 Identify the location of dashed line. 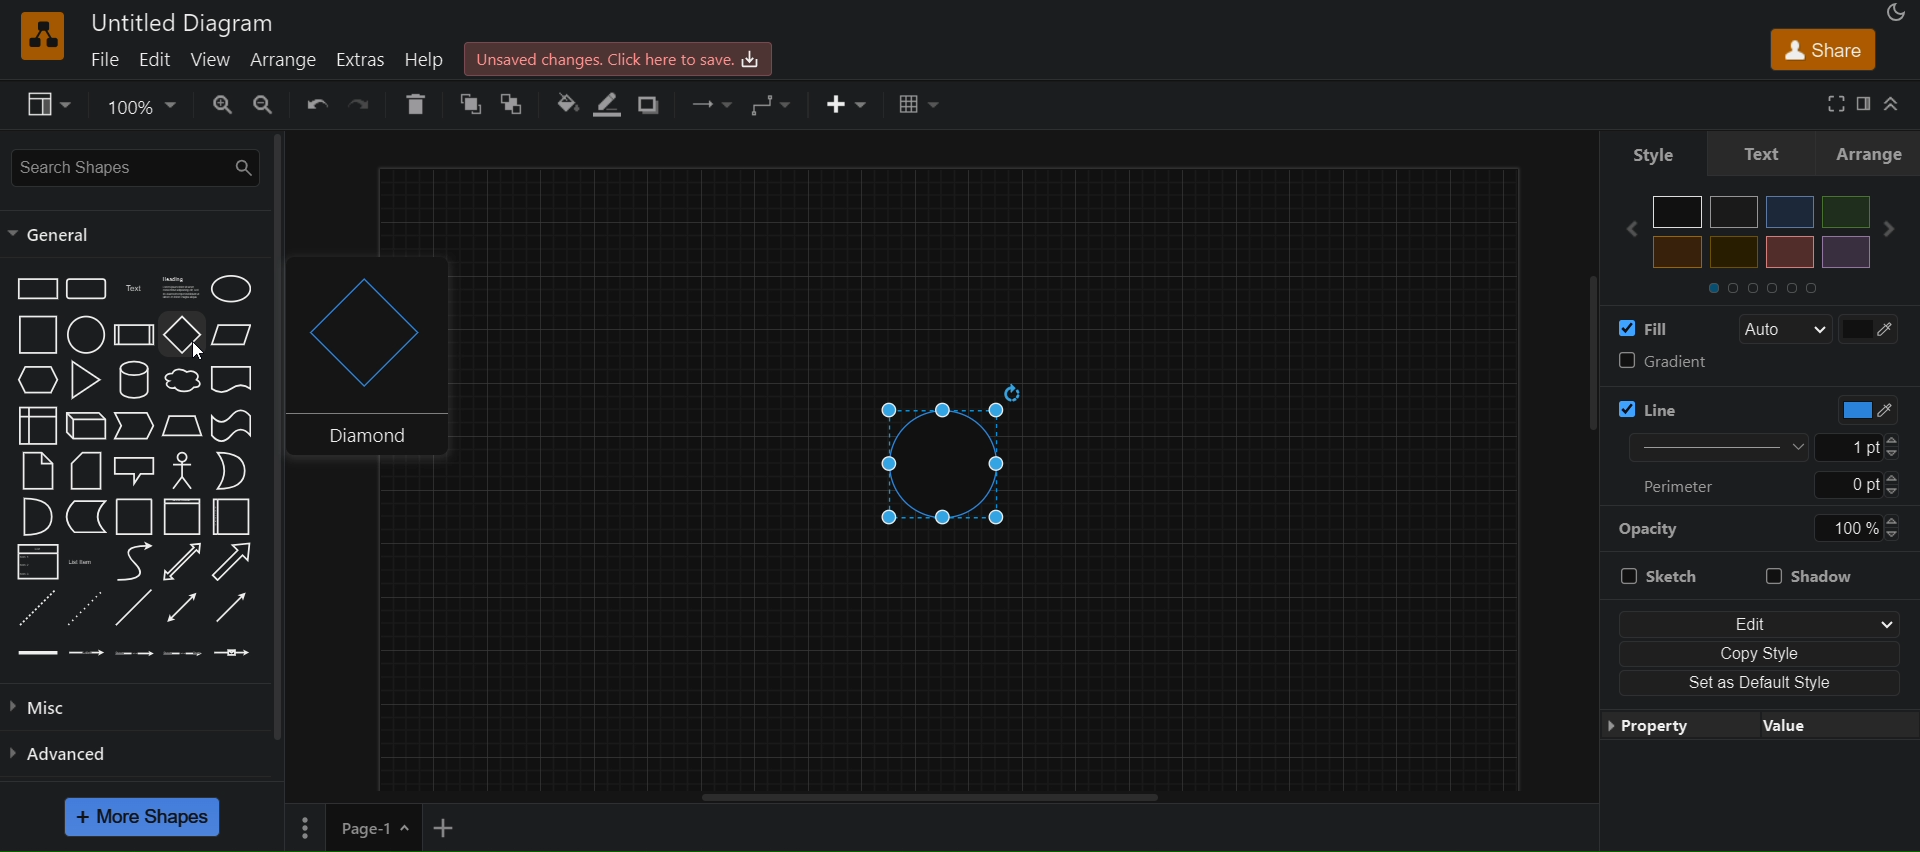
(32, 607).